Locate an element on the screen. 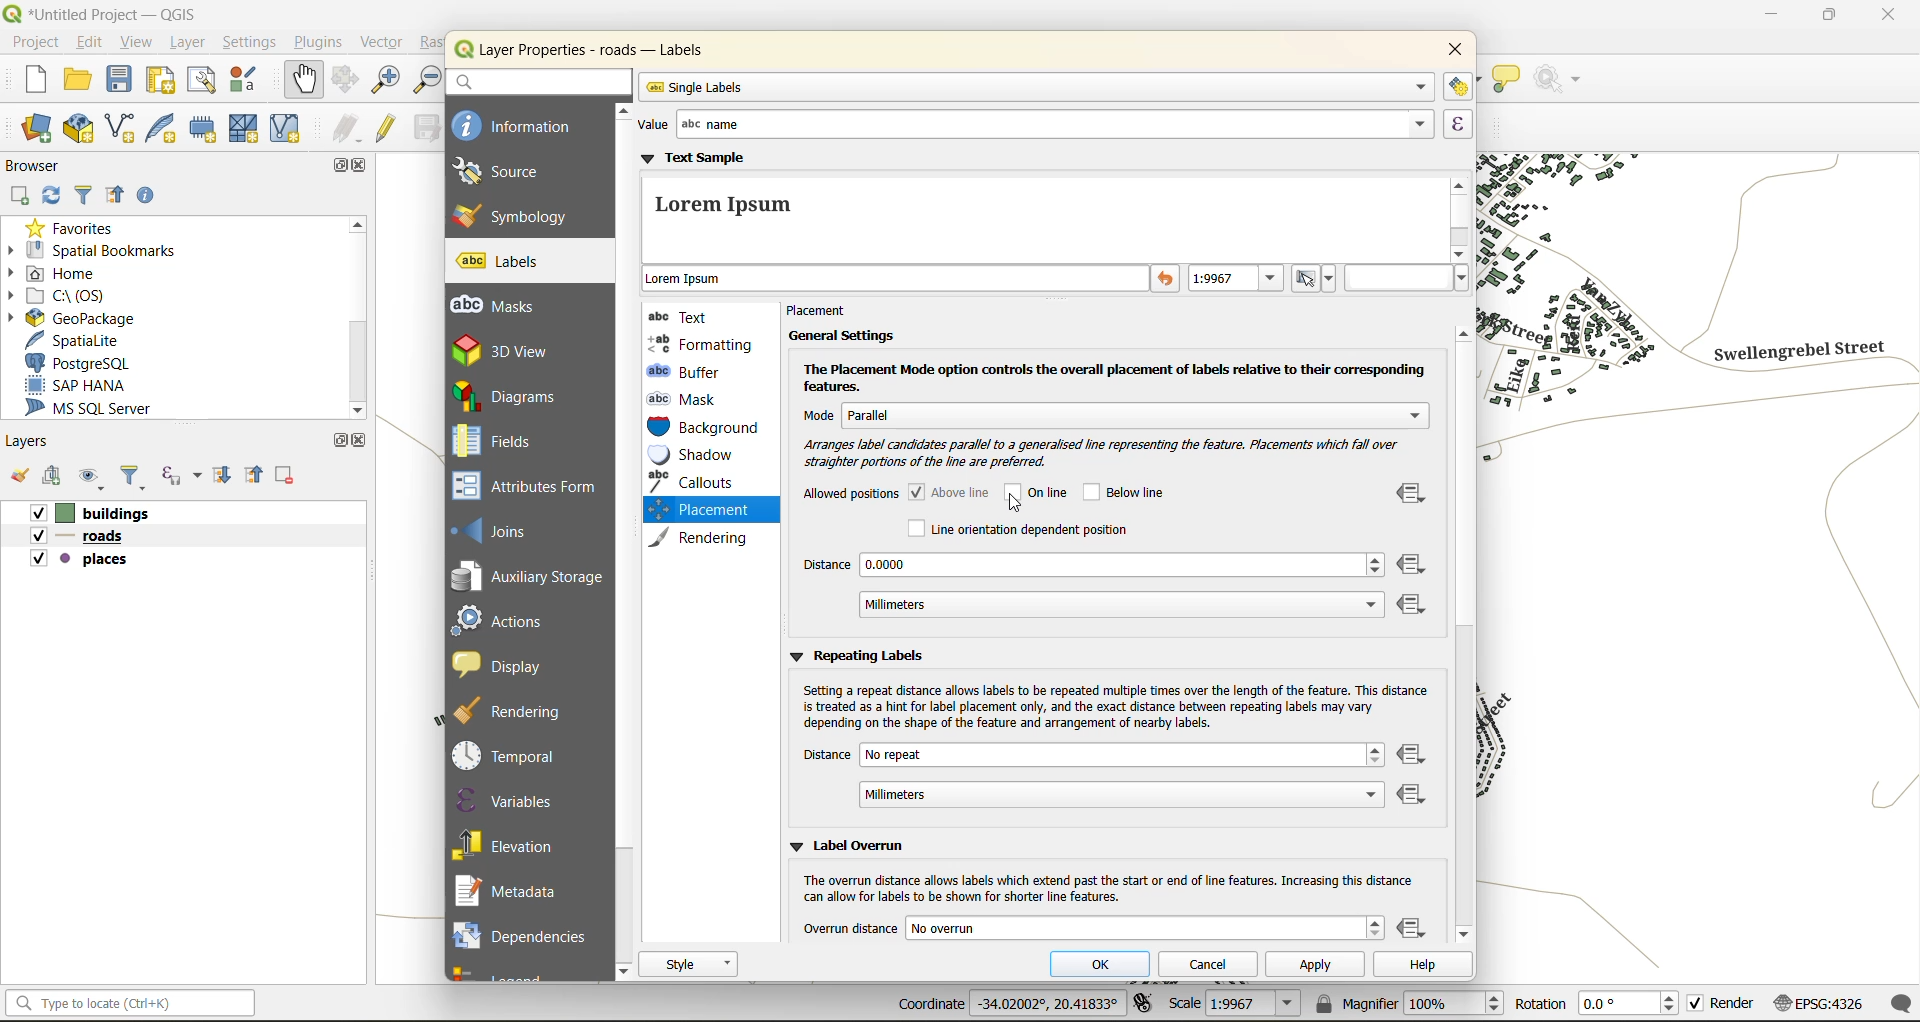  background is located at coordinates (705, 429).